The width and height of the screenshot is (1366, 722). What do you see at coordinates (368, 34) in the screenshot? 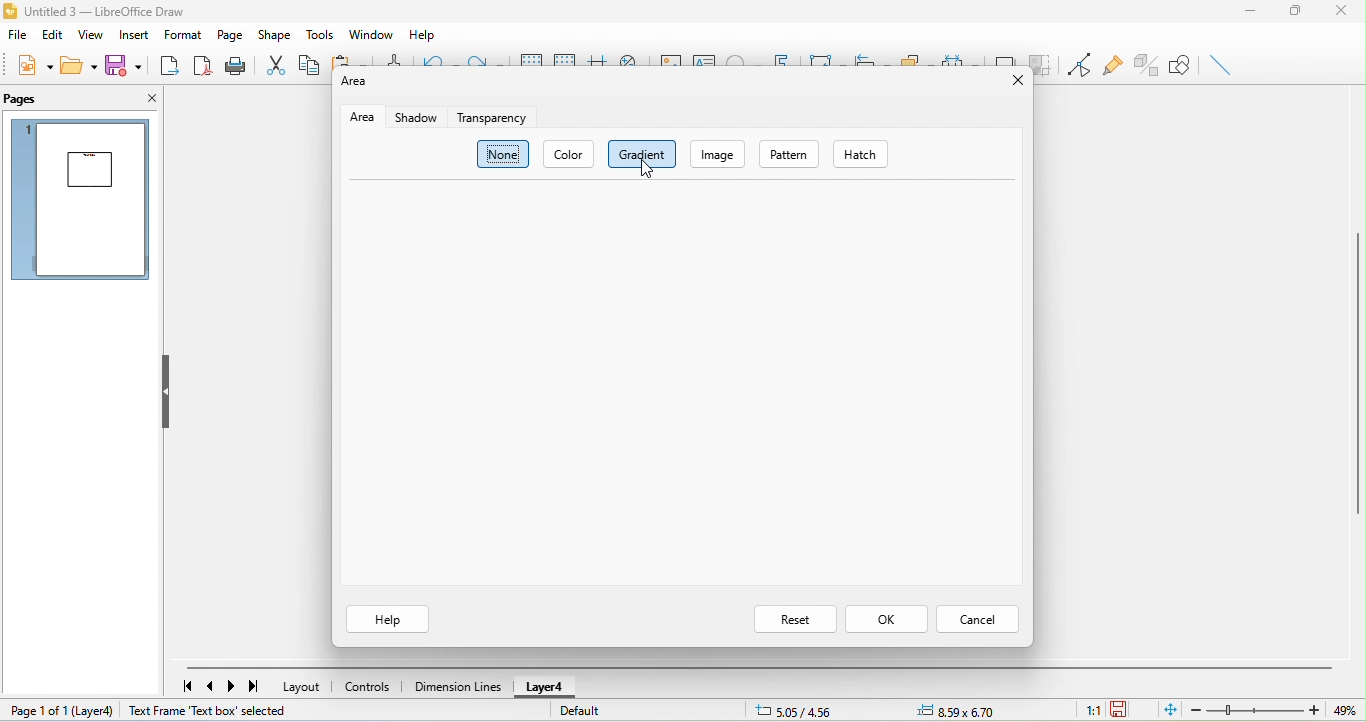
I see `window` at bounding box center [368, 34].